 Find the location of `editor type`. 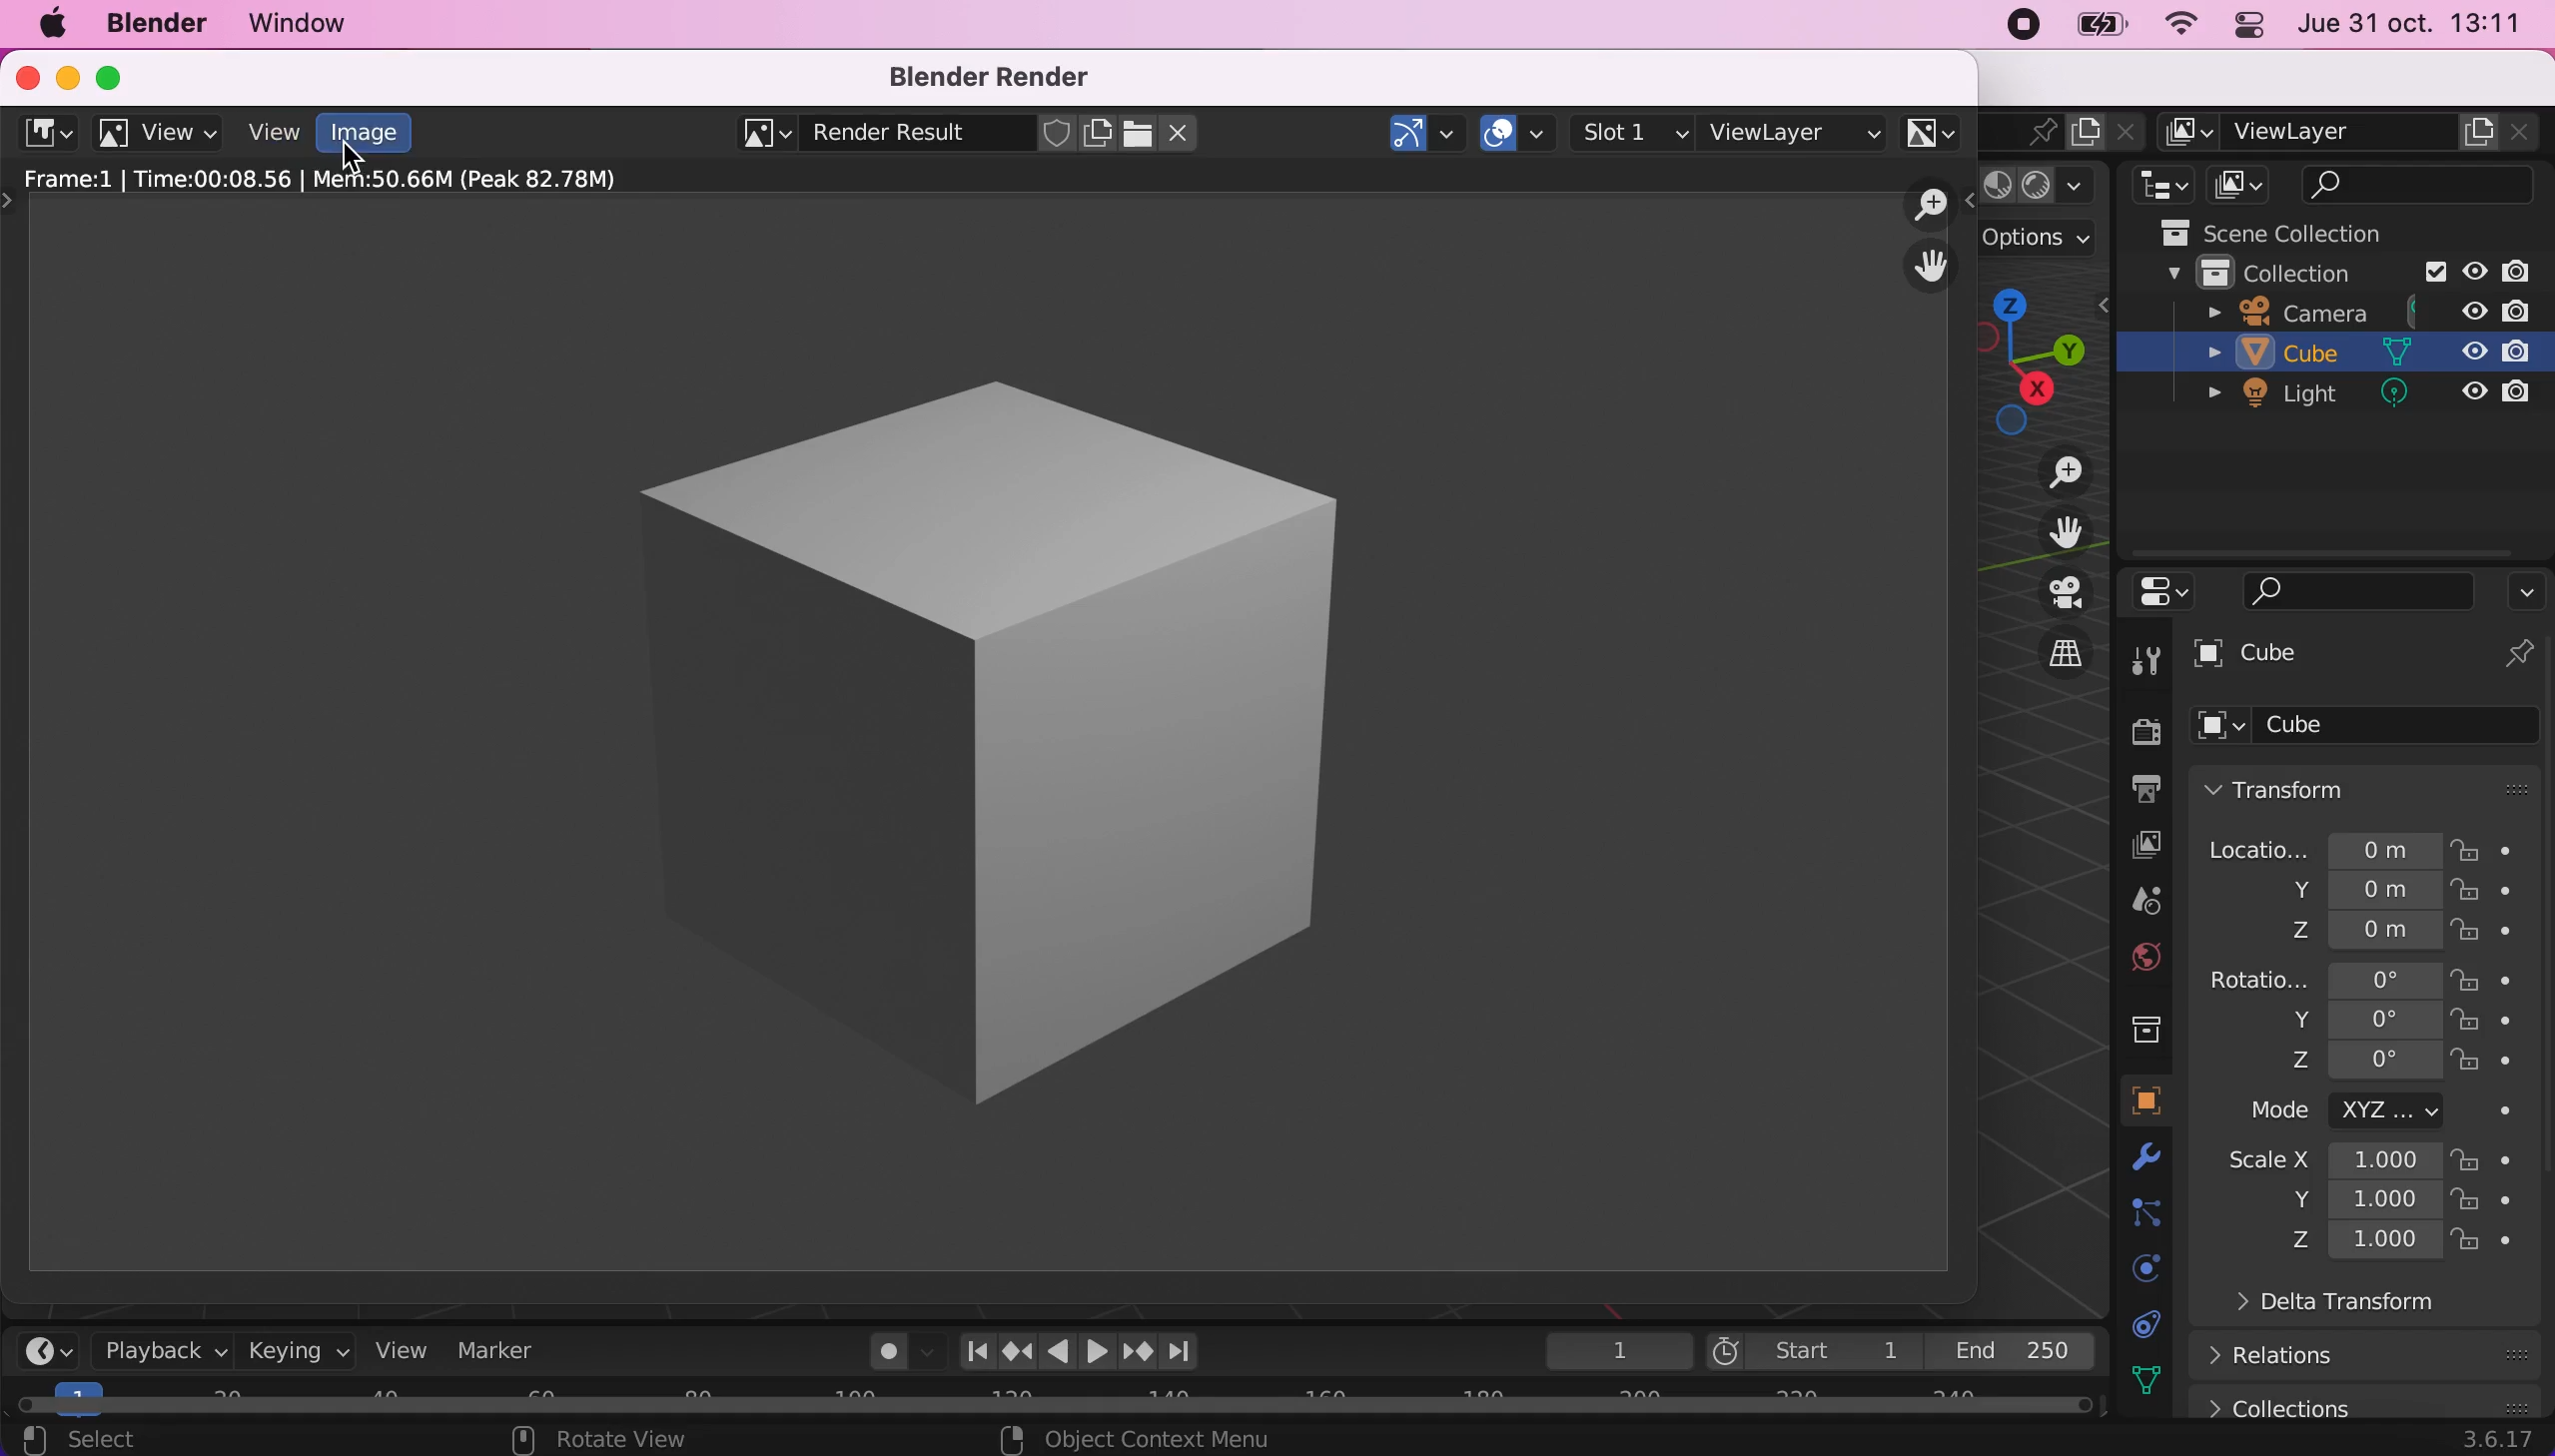

editor type is located at coordinates (2157, 184).